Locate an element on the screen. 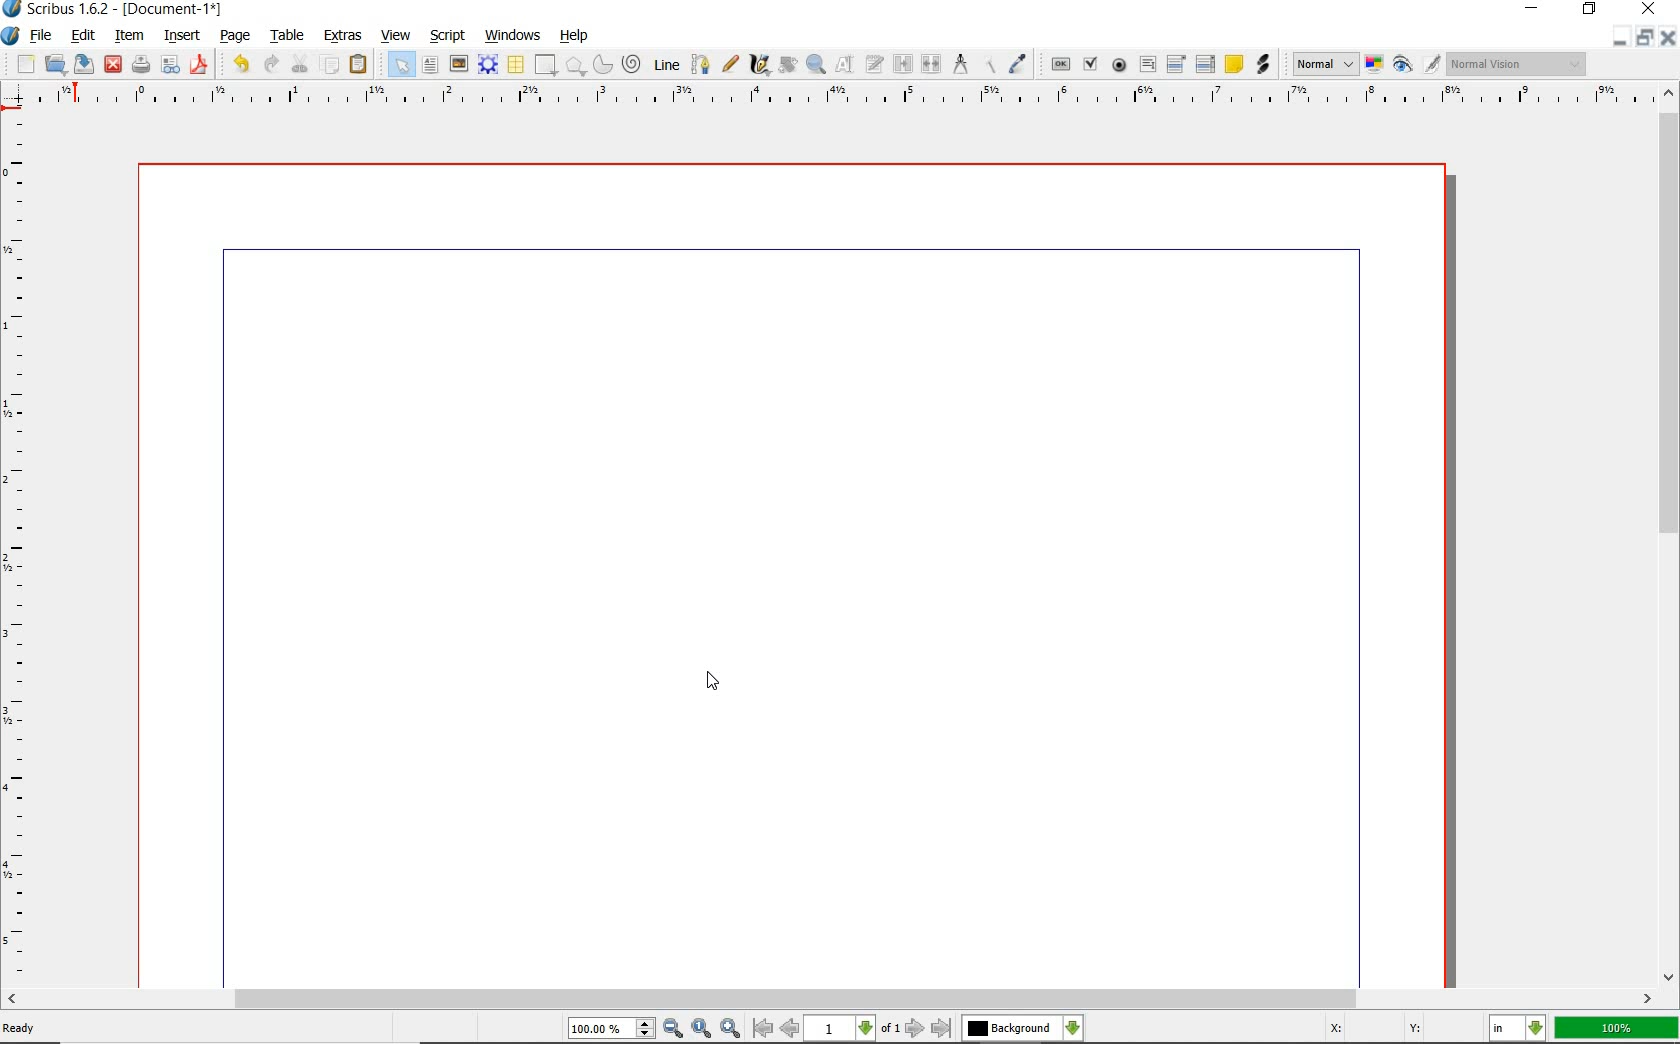 Image resolution: width=1680 pixels, height=1044 pixels. scrollbar is located at coordinates (829, 999).